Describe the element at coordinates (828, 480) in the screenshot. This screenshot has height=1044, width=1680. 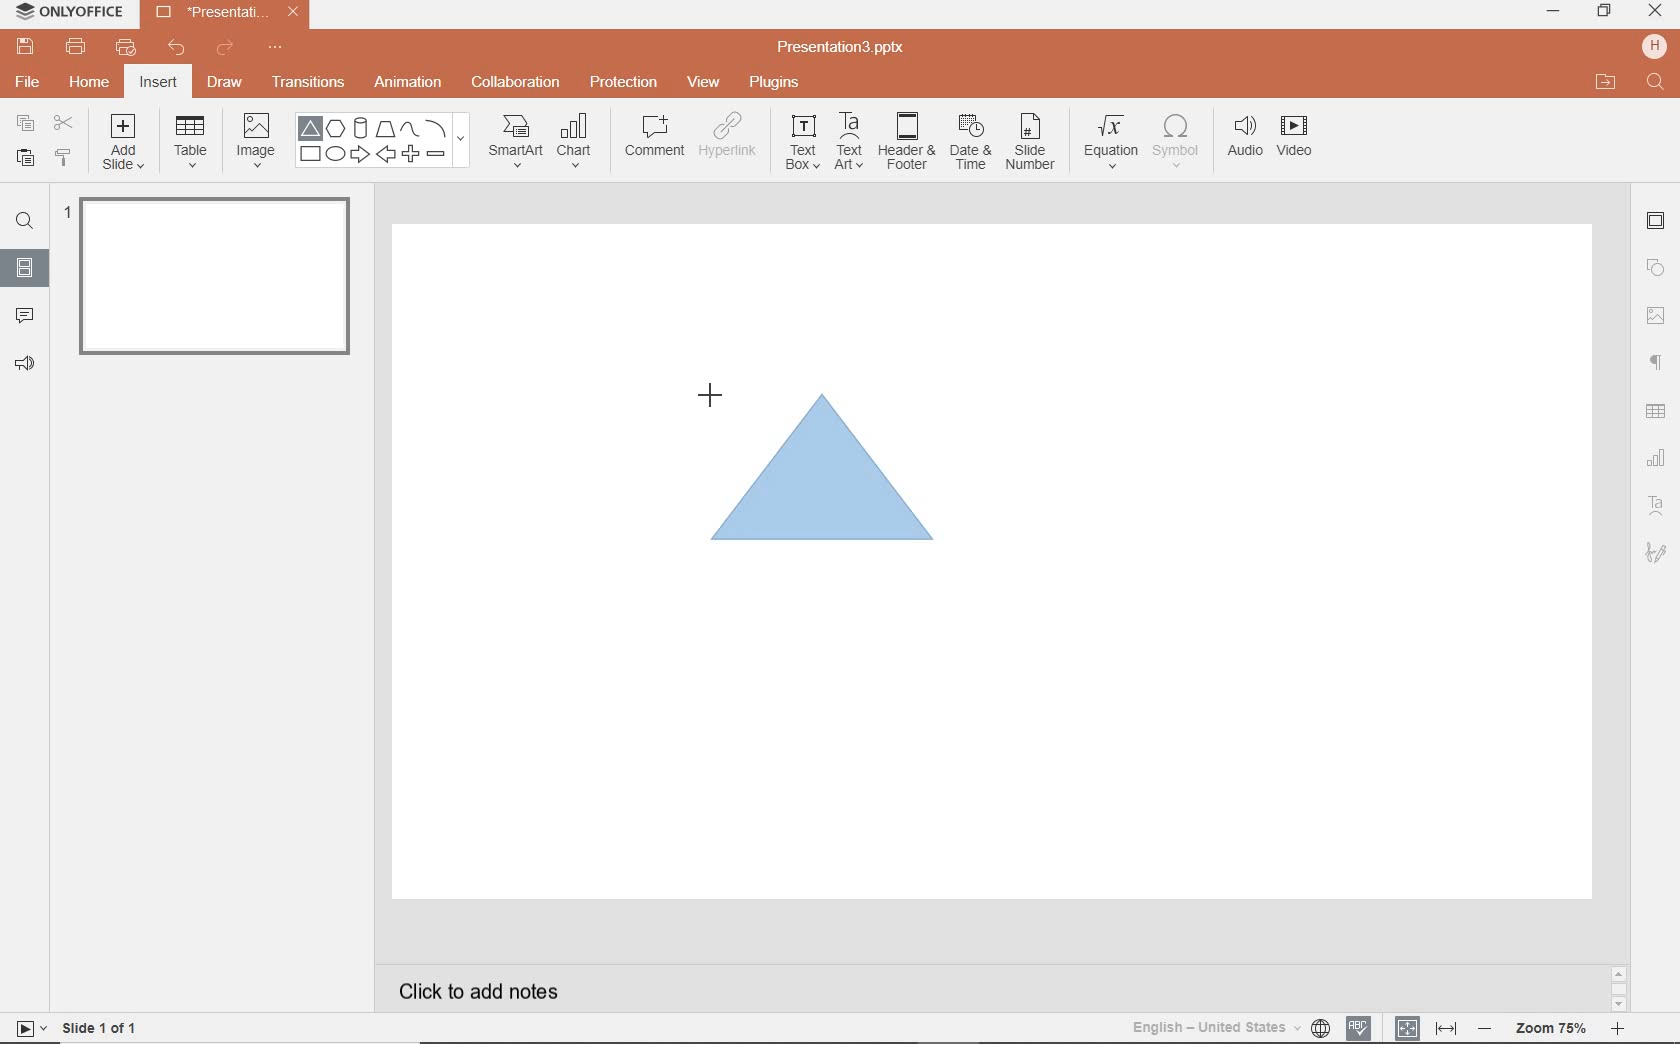
I see `shape` at that location.